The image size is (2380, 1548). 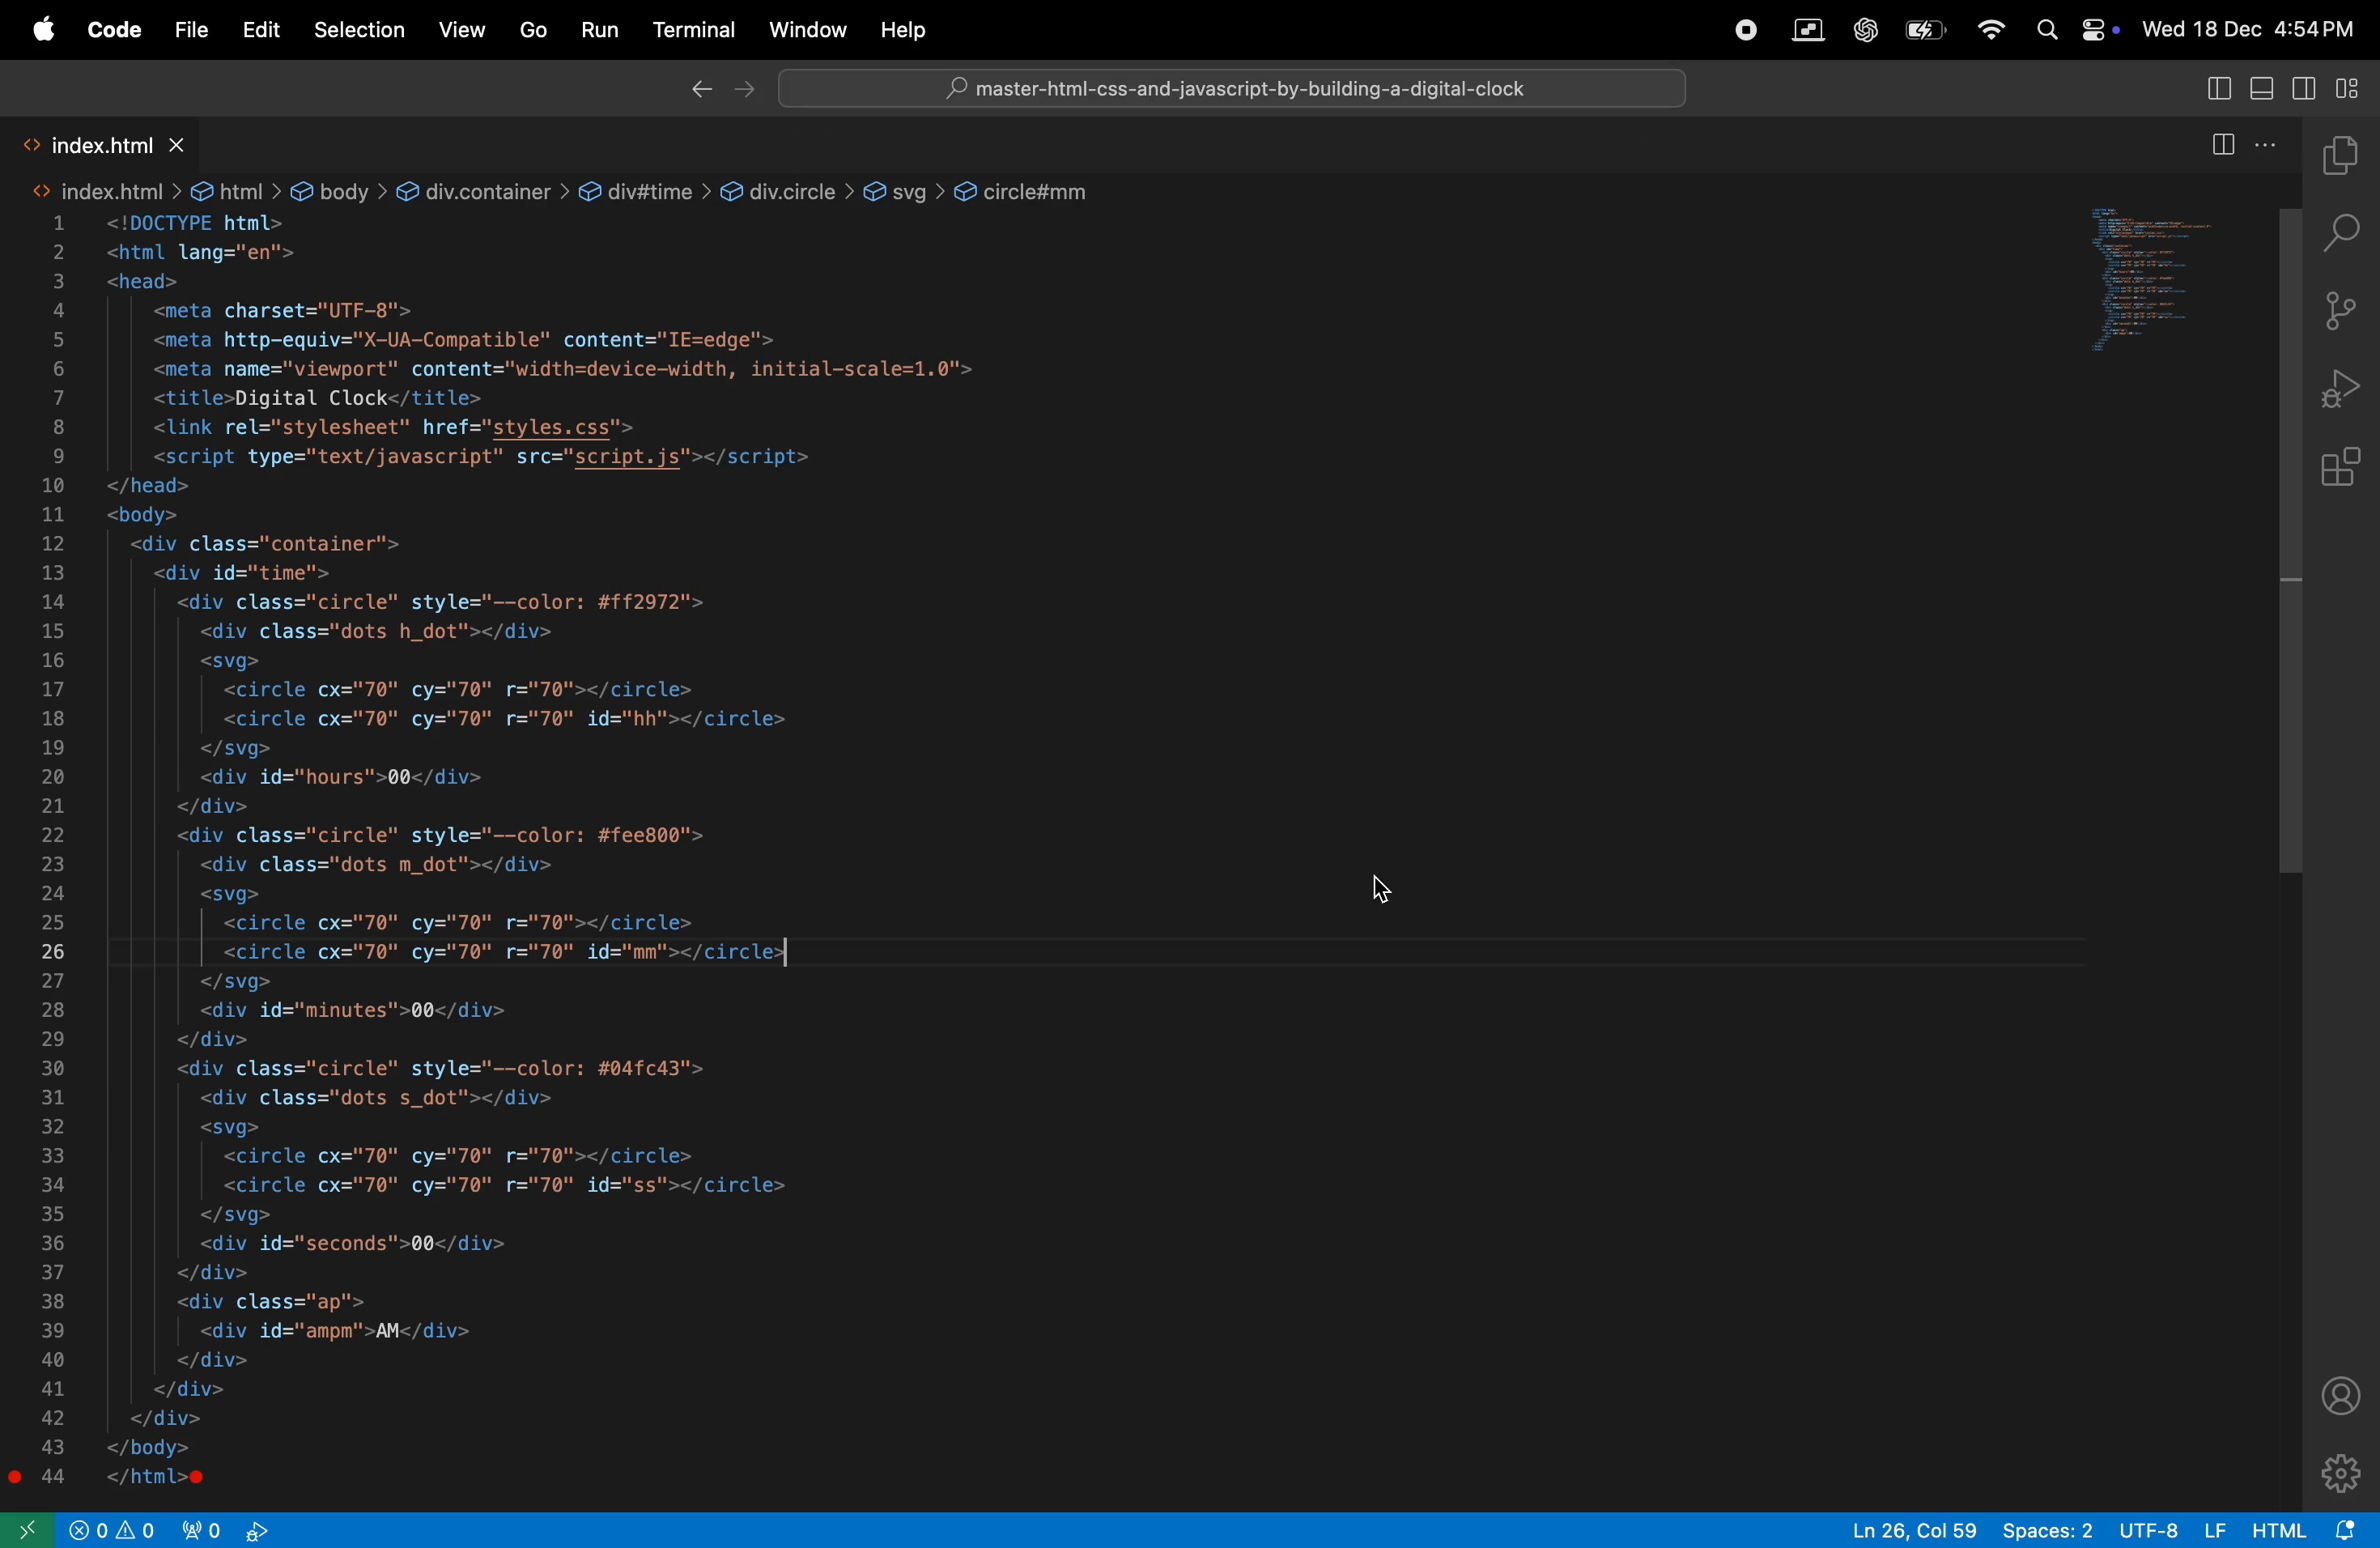 I want to click on search, so click(x=2346, y=238).